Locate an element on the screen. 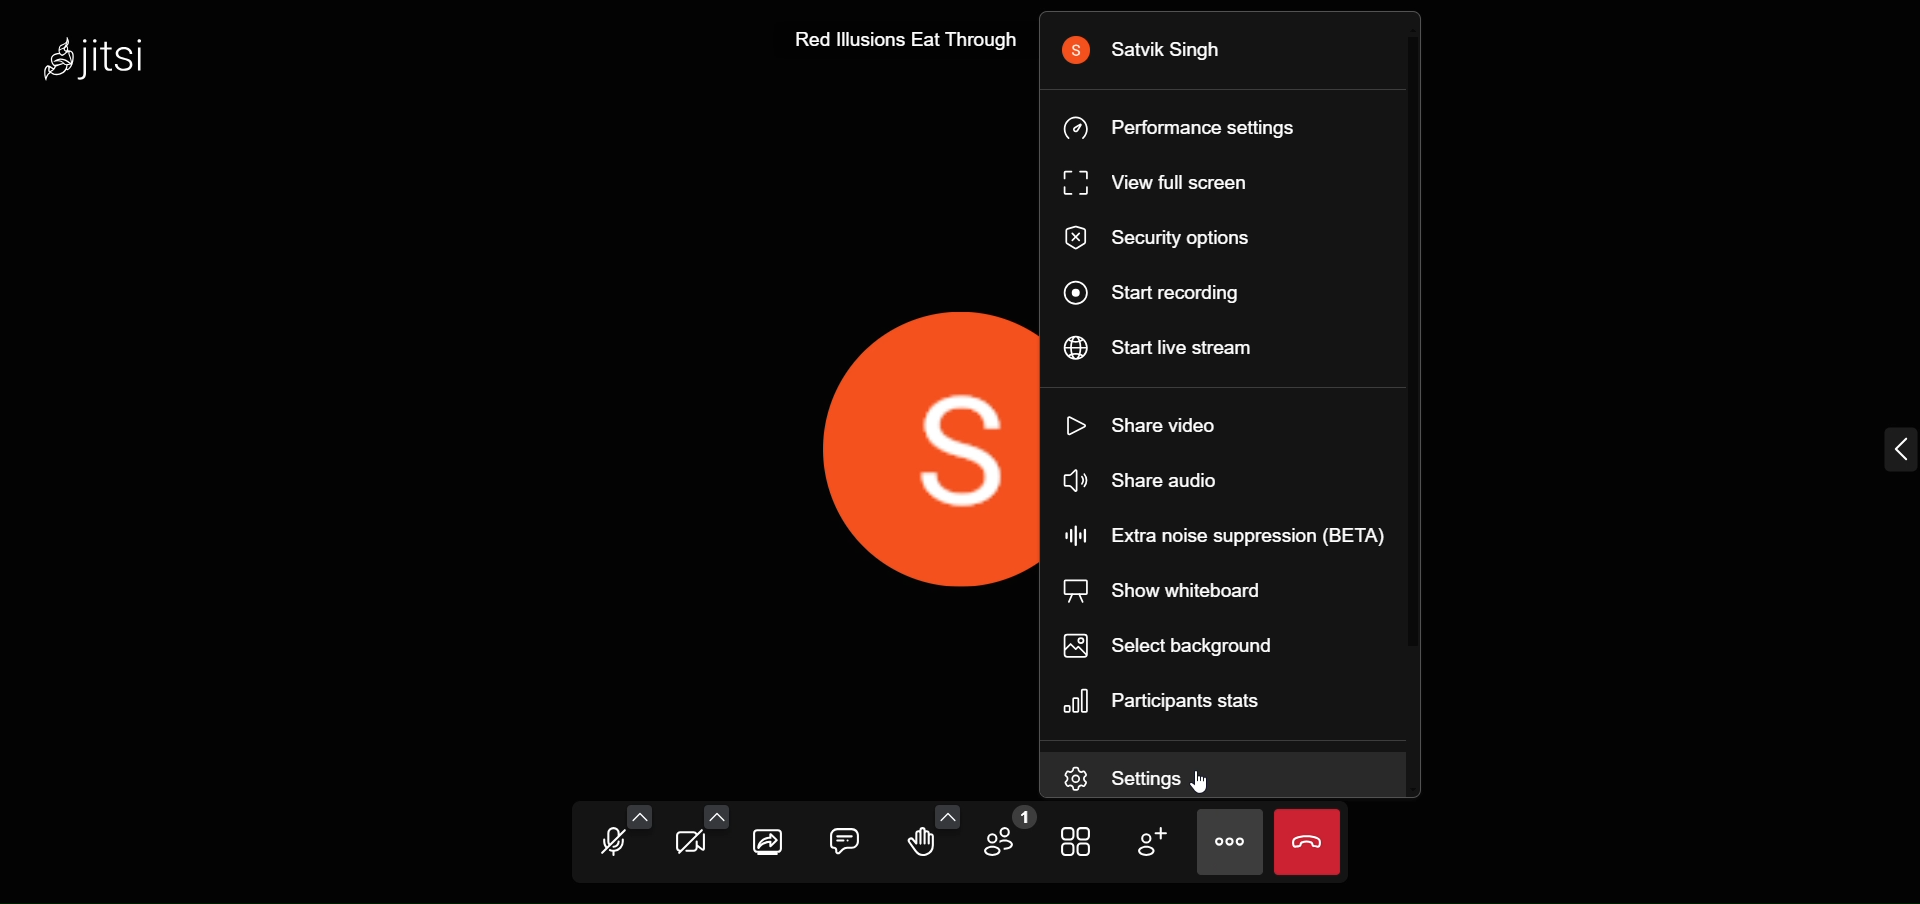 The width and height of the screenshot is (1920, 904). jitsi is located at coordinates (102, 55).